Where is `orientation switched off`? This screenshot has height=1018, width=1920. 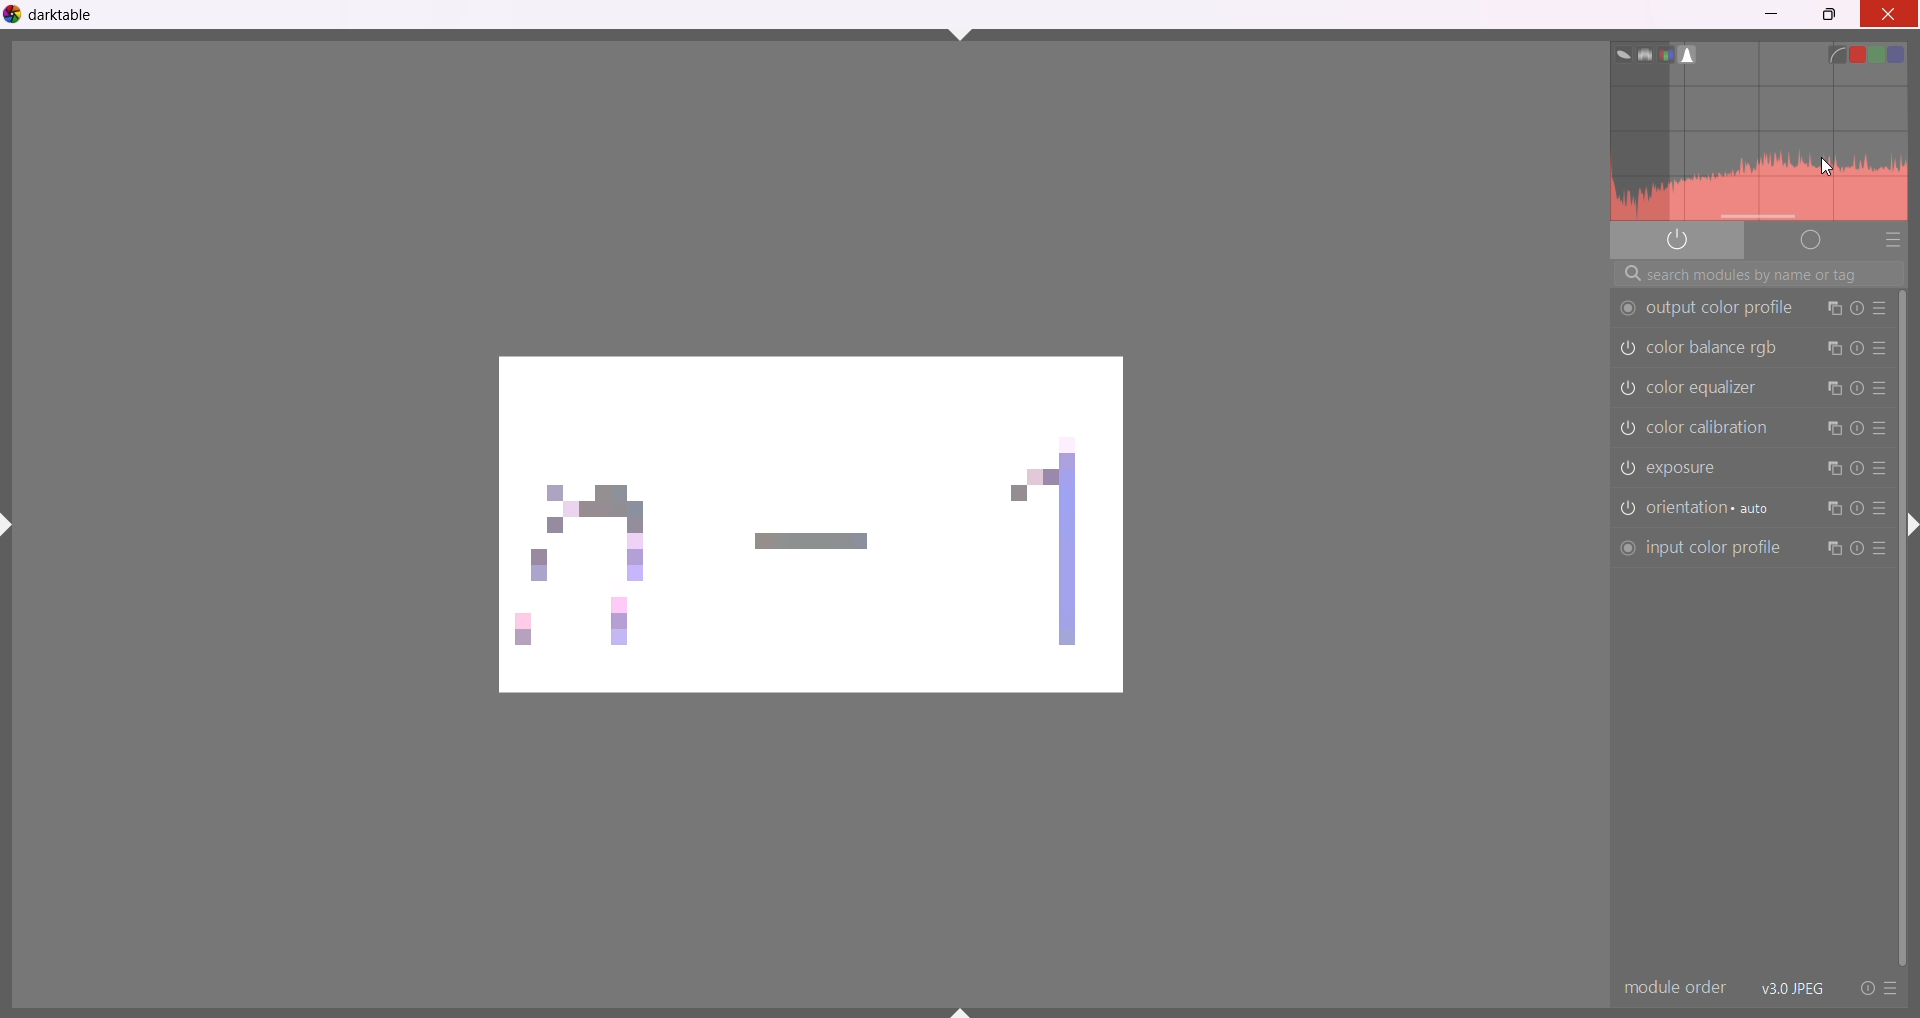
orientation switched off is located at coordinates (1625, 509).